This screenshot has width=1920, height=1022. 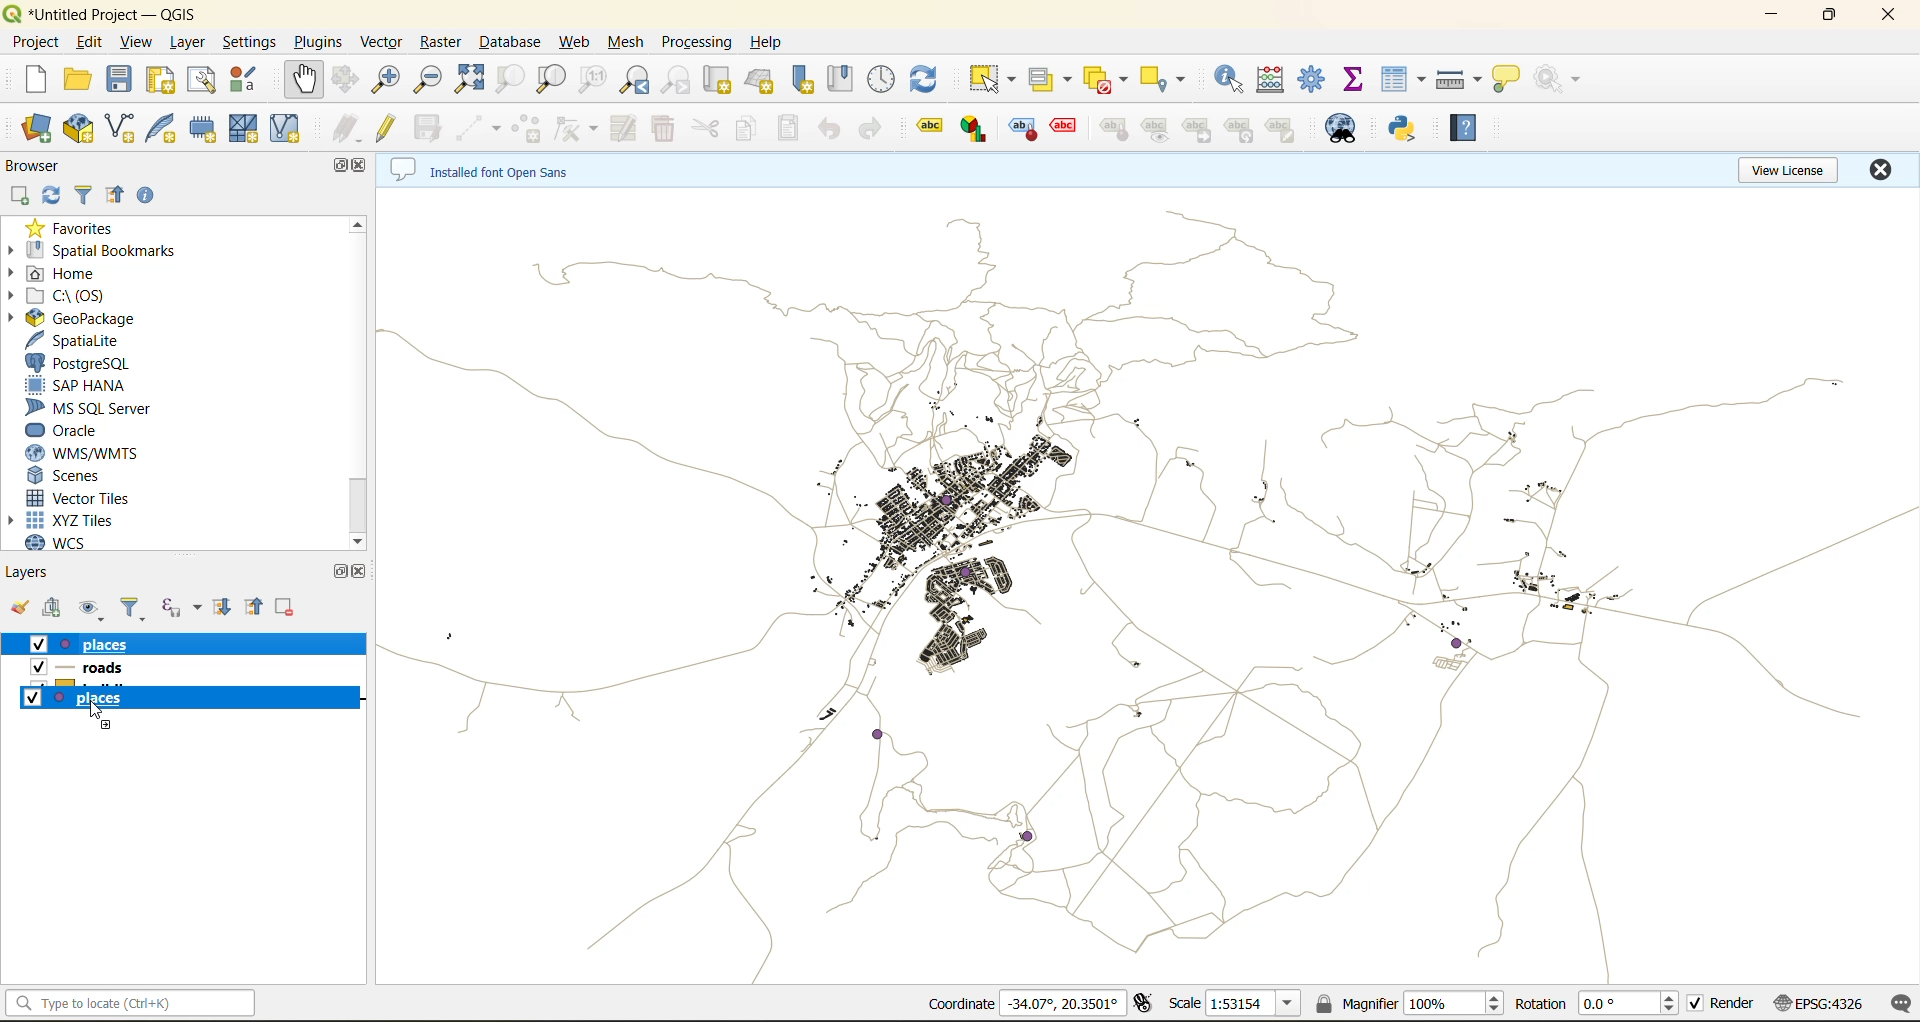 What do you see at coordinates (34, 573) in the screenshot?
I see `layers` at bounding box center [34, 573].